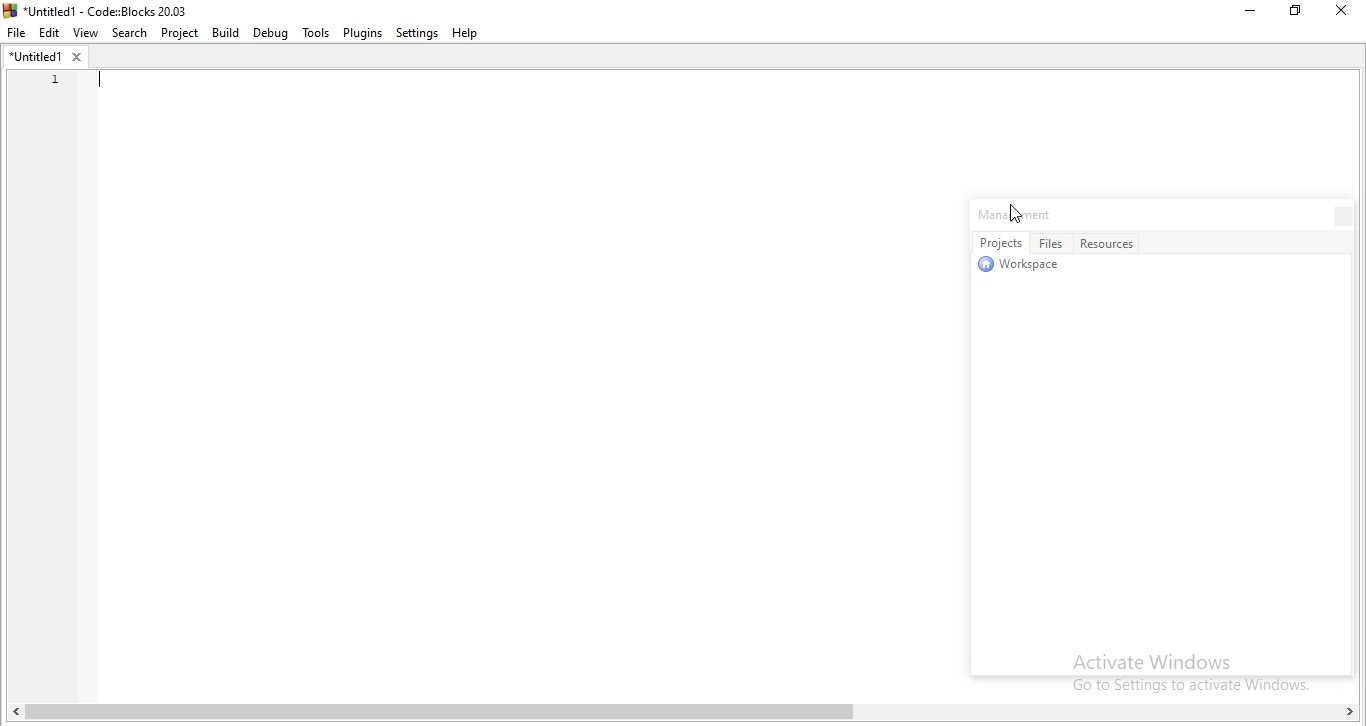 The image size is (1366, 726). Describe the element at coordinates (1339, 13) in the screenshot. I see `Close` at that location.